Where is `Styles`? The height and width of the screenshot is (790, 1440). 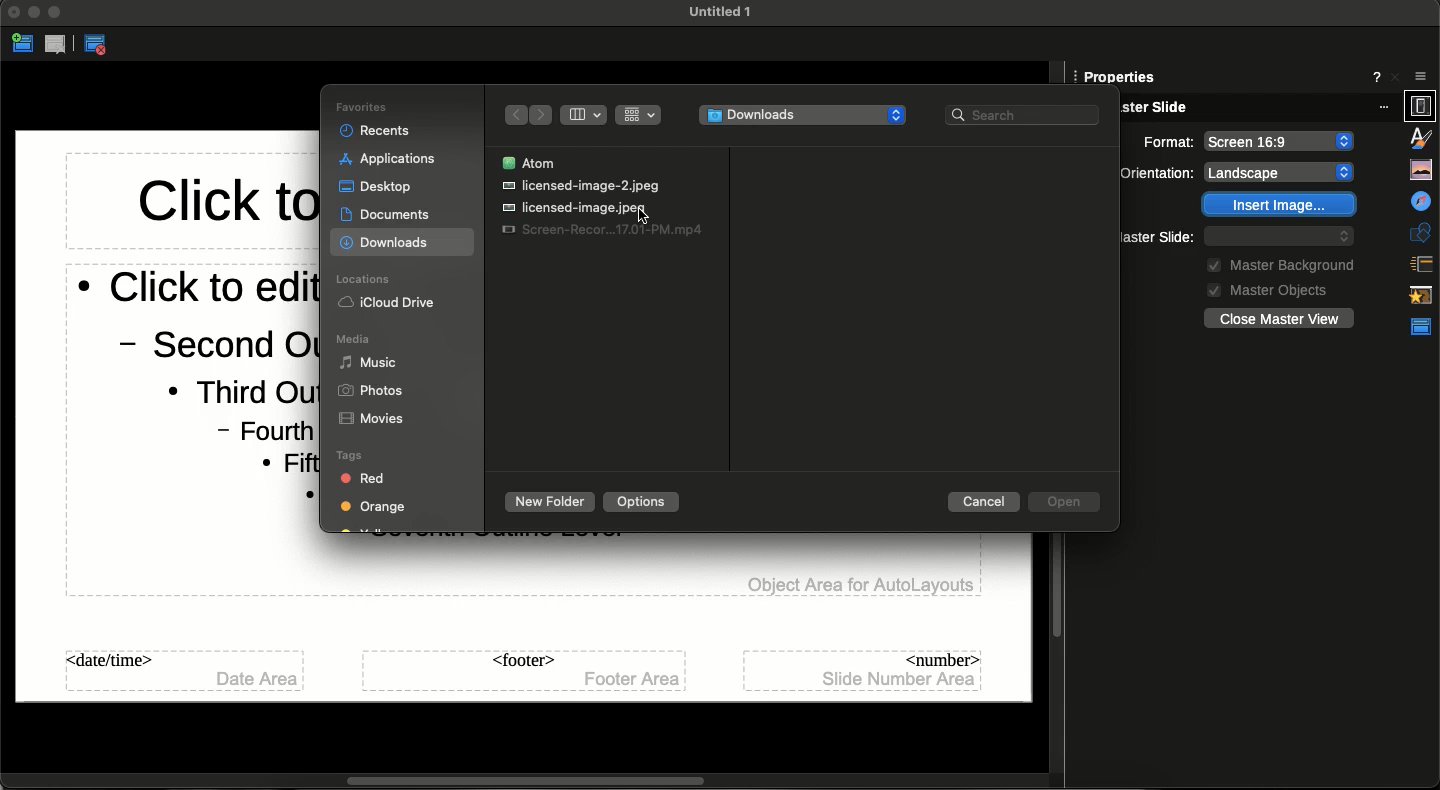 Styles is located at coordinates (1422, 106).